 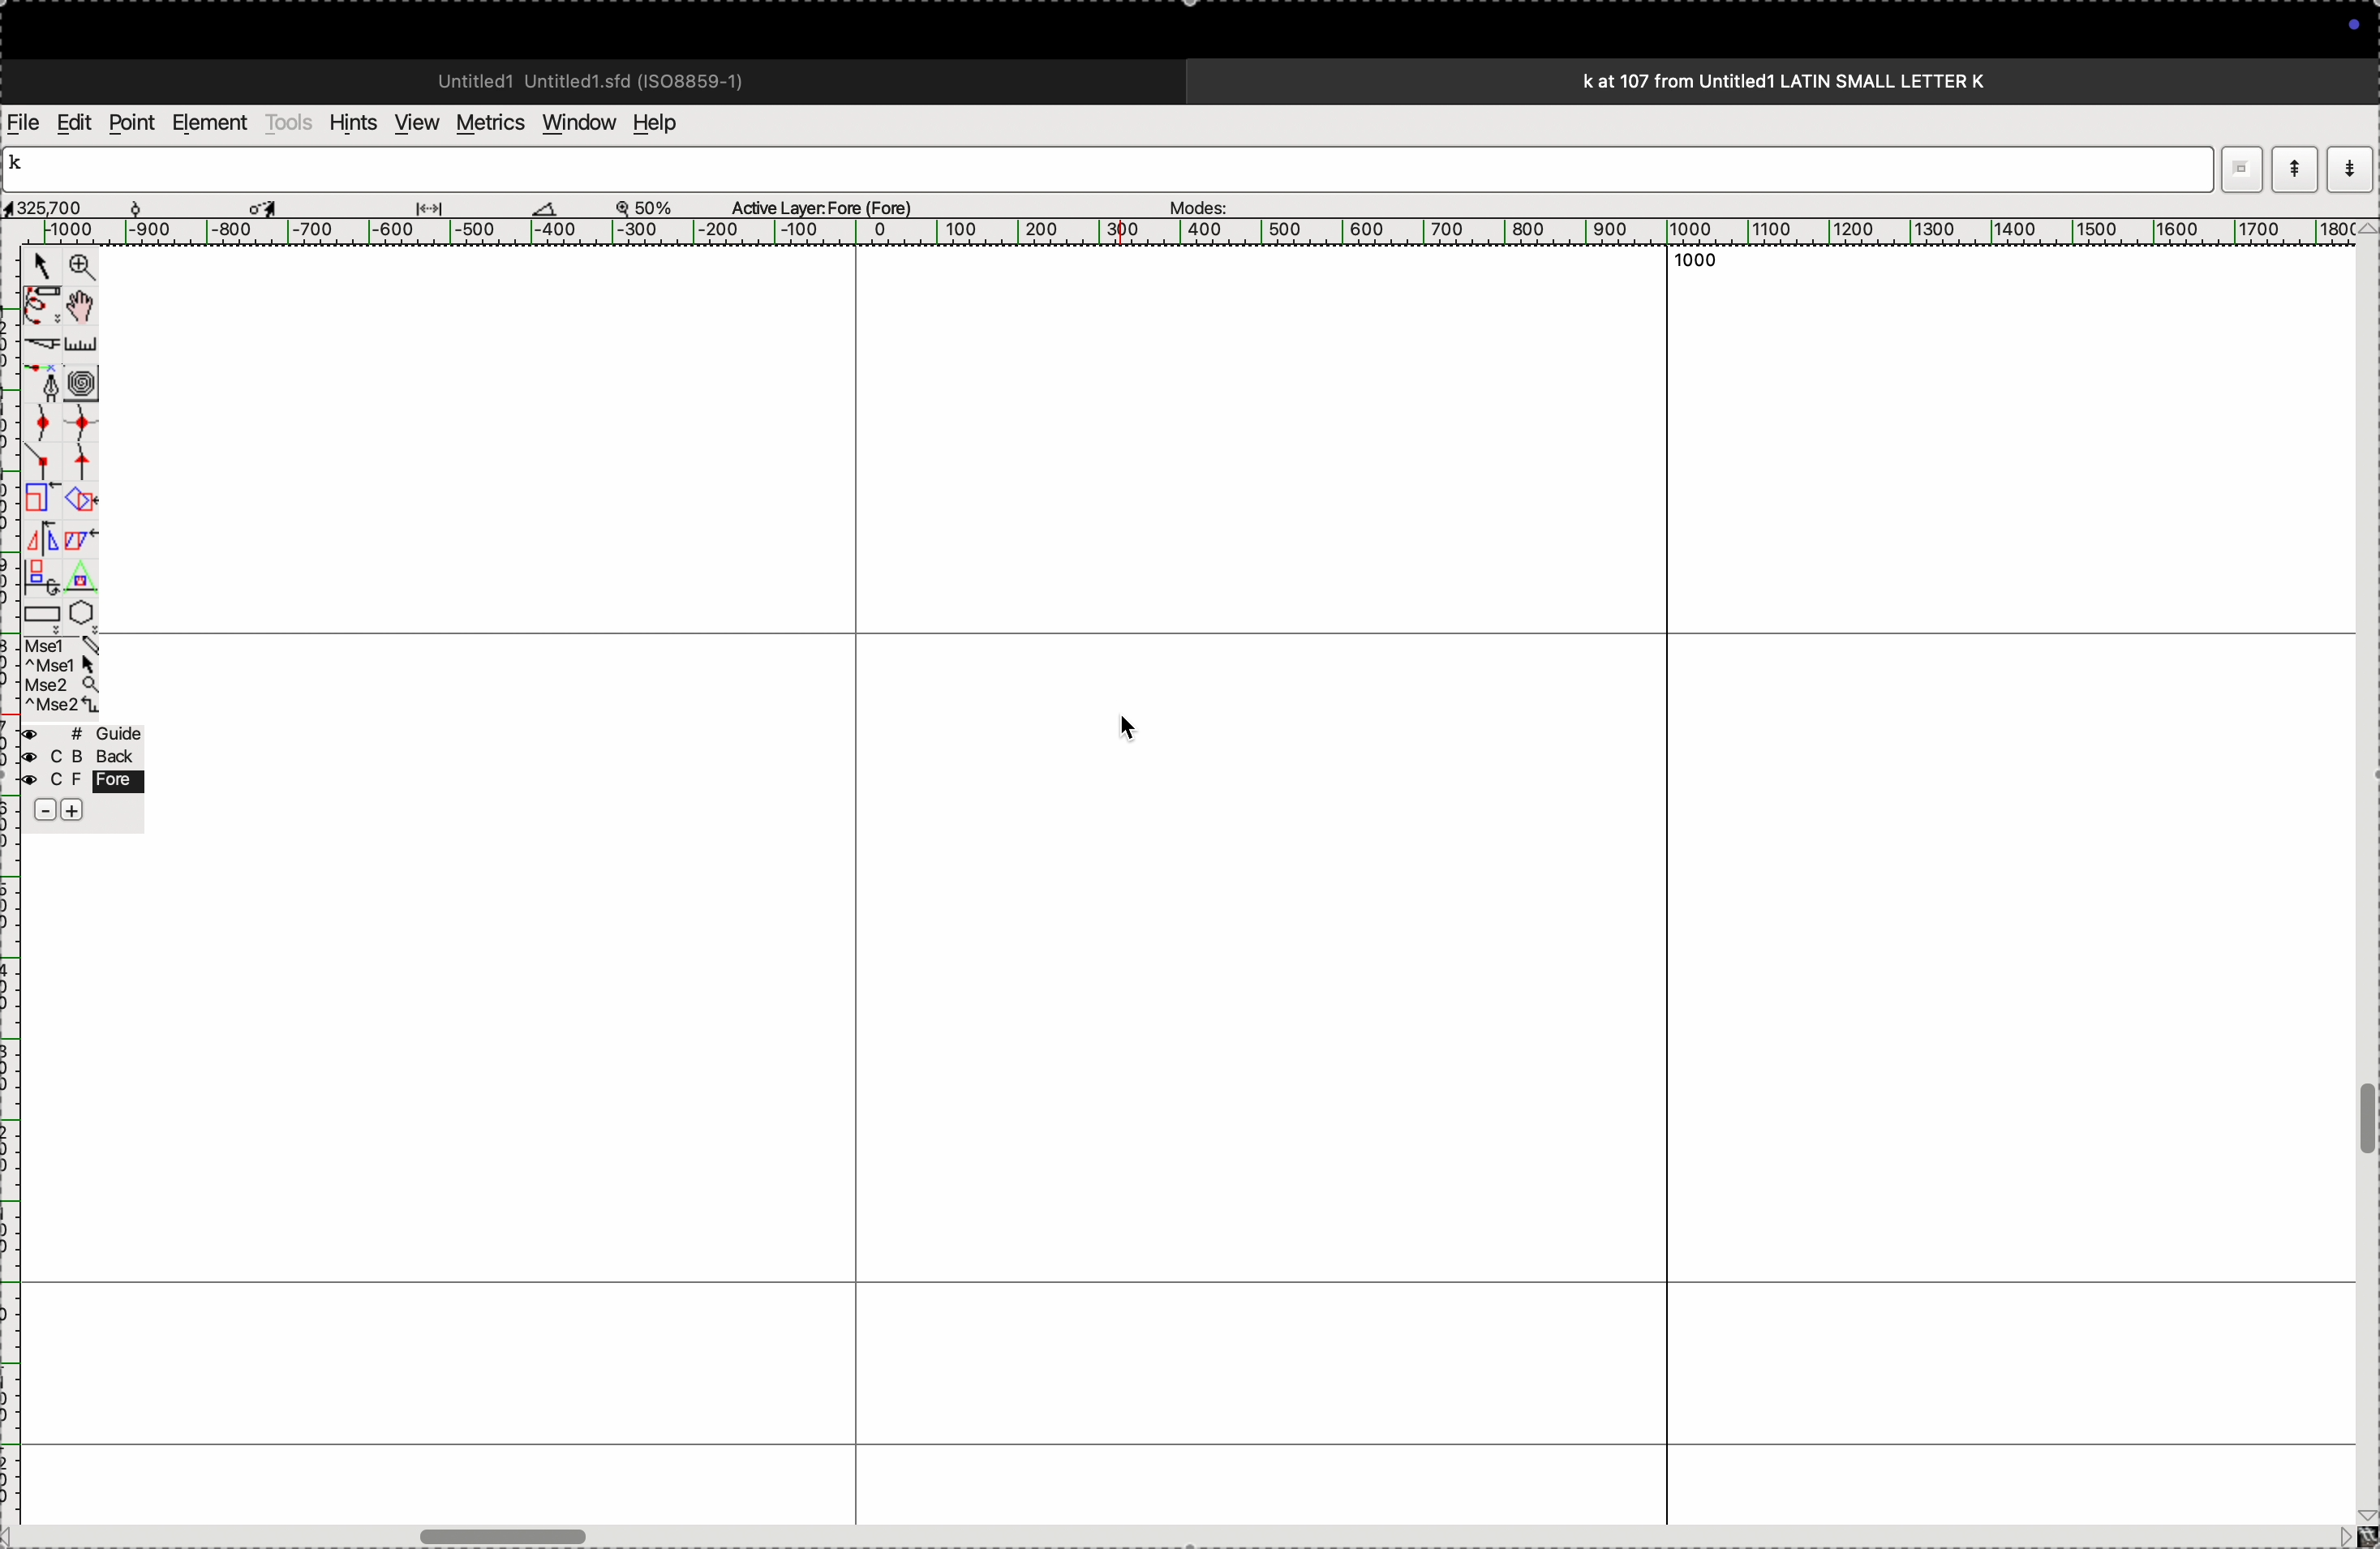 I want to click on restore down, so click(x=2238, y=169).